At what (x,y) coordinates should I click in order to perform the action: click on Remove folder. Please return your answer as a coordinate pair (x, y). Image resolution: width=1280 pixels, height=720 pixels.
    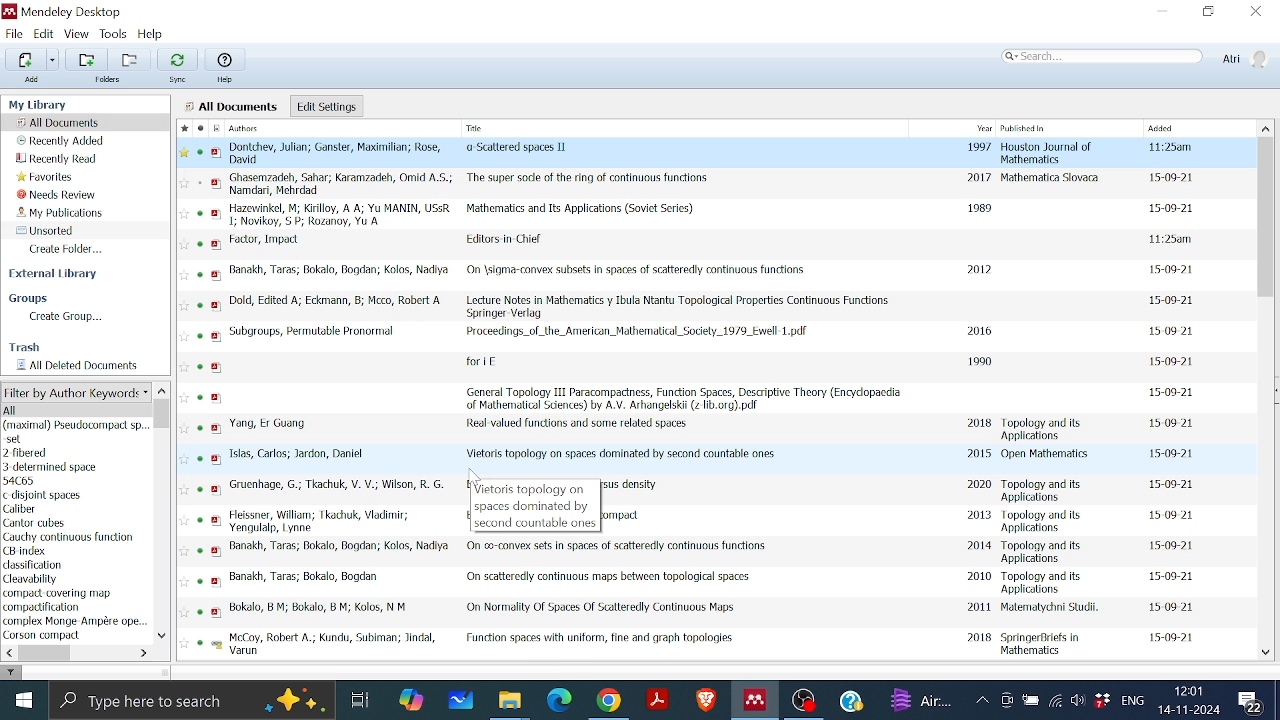
    Looking at the image, I should click on (130, 61).